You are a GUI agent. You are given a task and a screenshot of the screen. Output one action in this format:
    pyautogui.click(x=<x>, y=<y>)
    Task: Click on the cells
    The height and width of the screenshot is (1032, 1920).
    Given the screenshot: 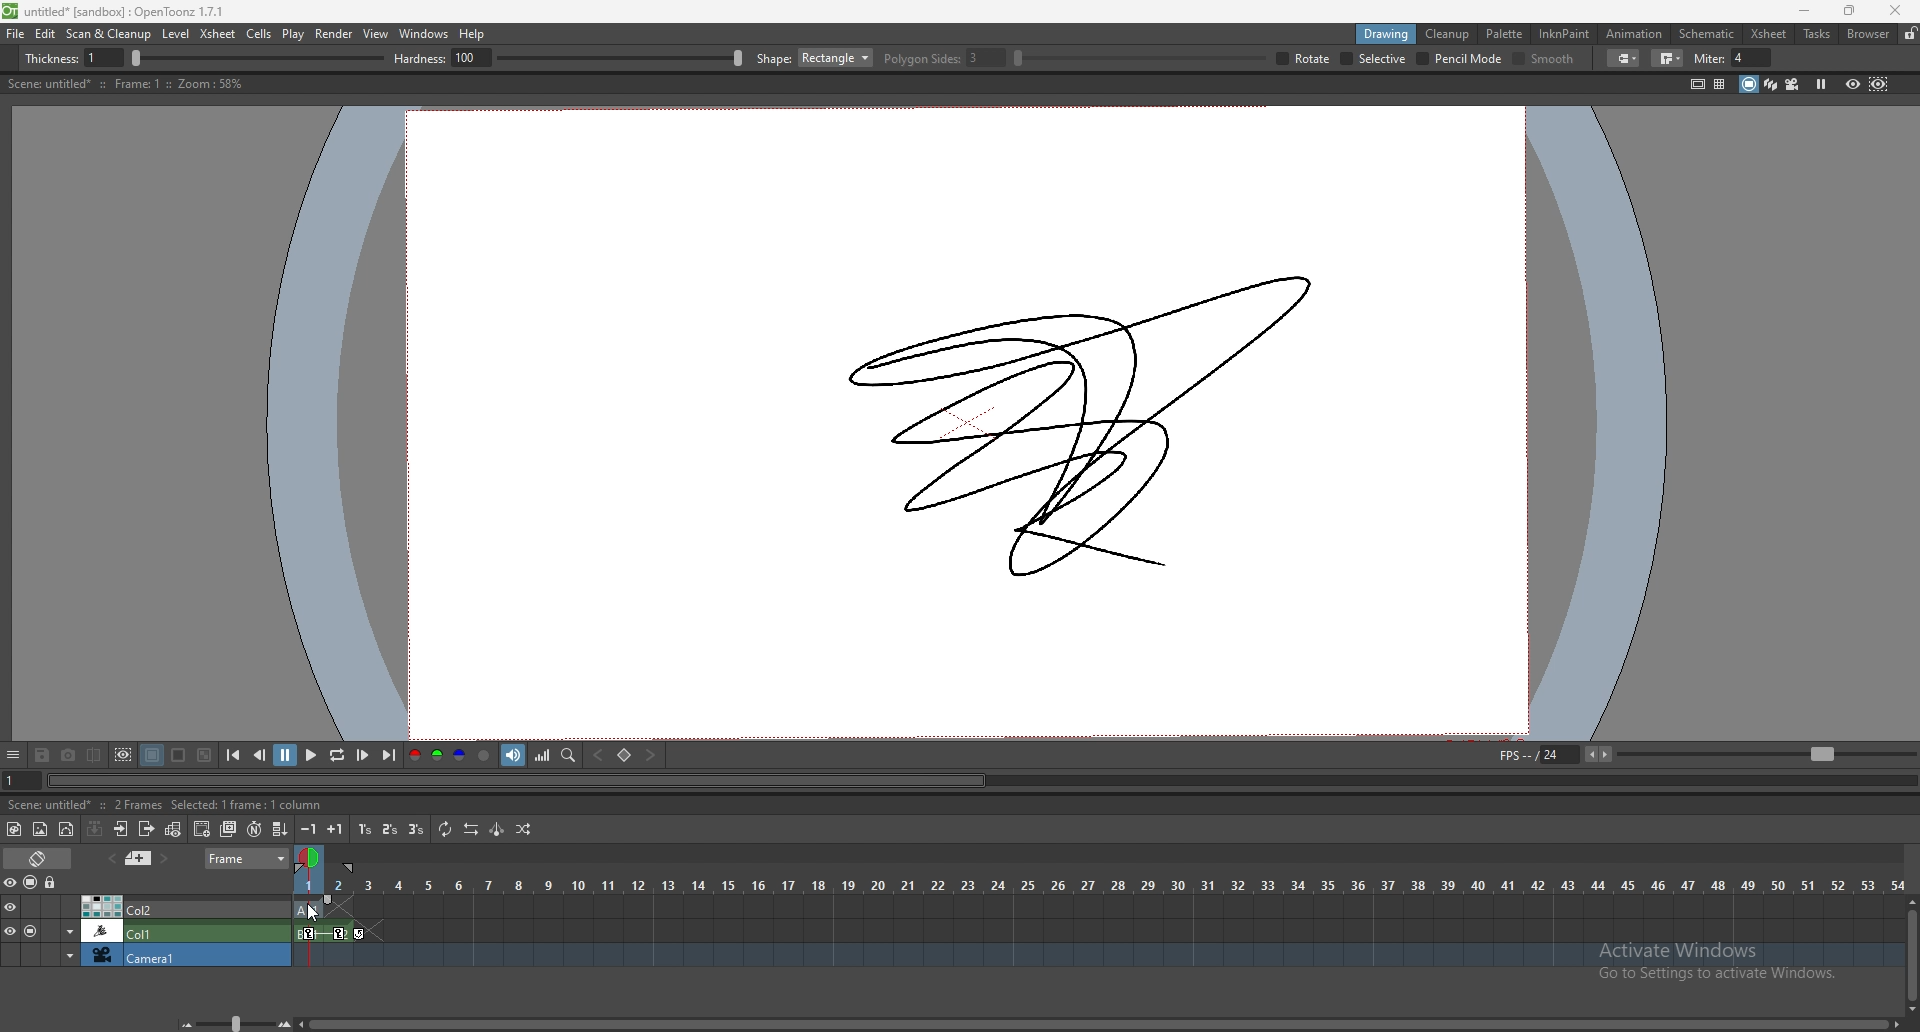 What is the action you would take?
    pyautogui.click(x=258, y=33)
    